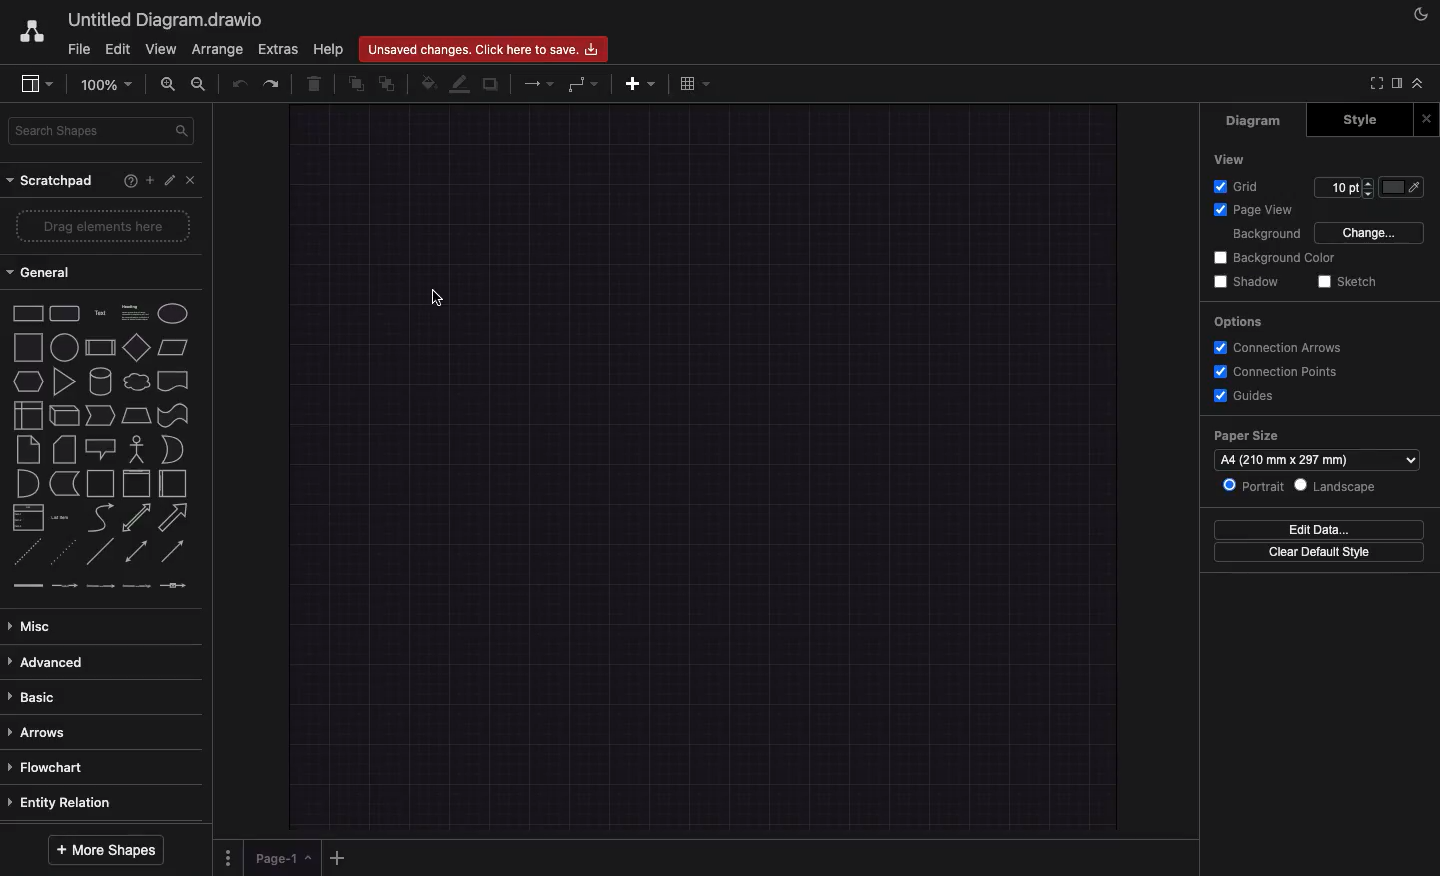 The width and height of the screenshot is (1440, 876). Describe the element at coordinates (26, 449) in the screenshot. I see `note` at that location.